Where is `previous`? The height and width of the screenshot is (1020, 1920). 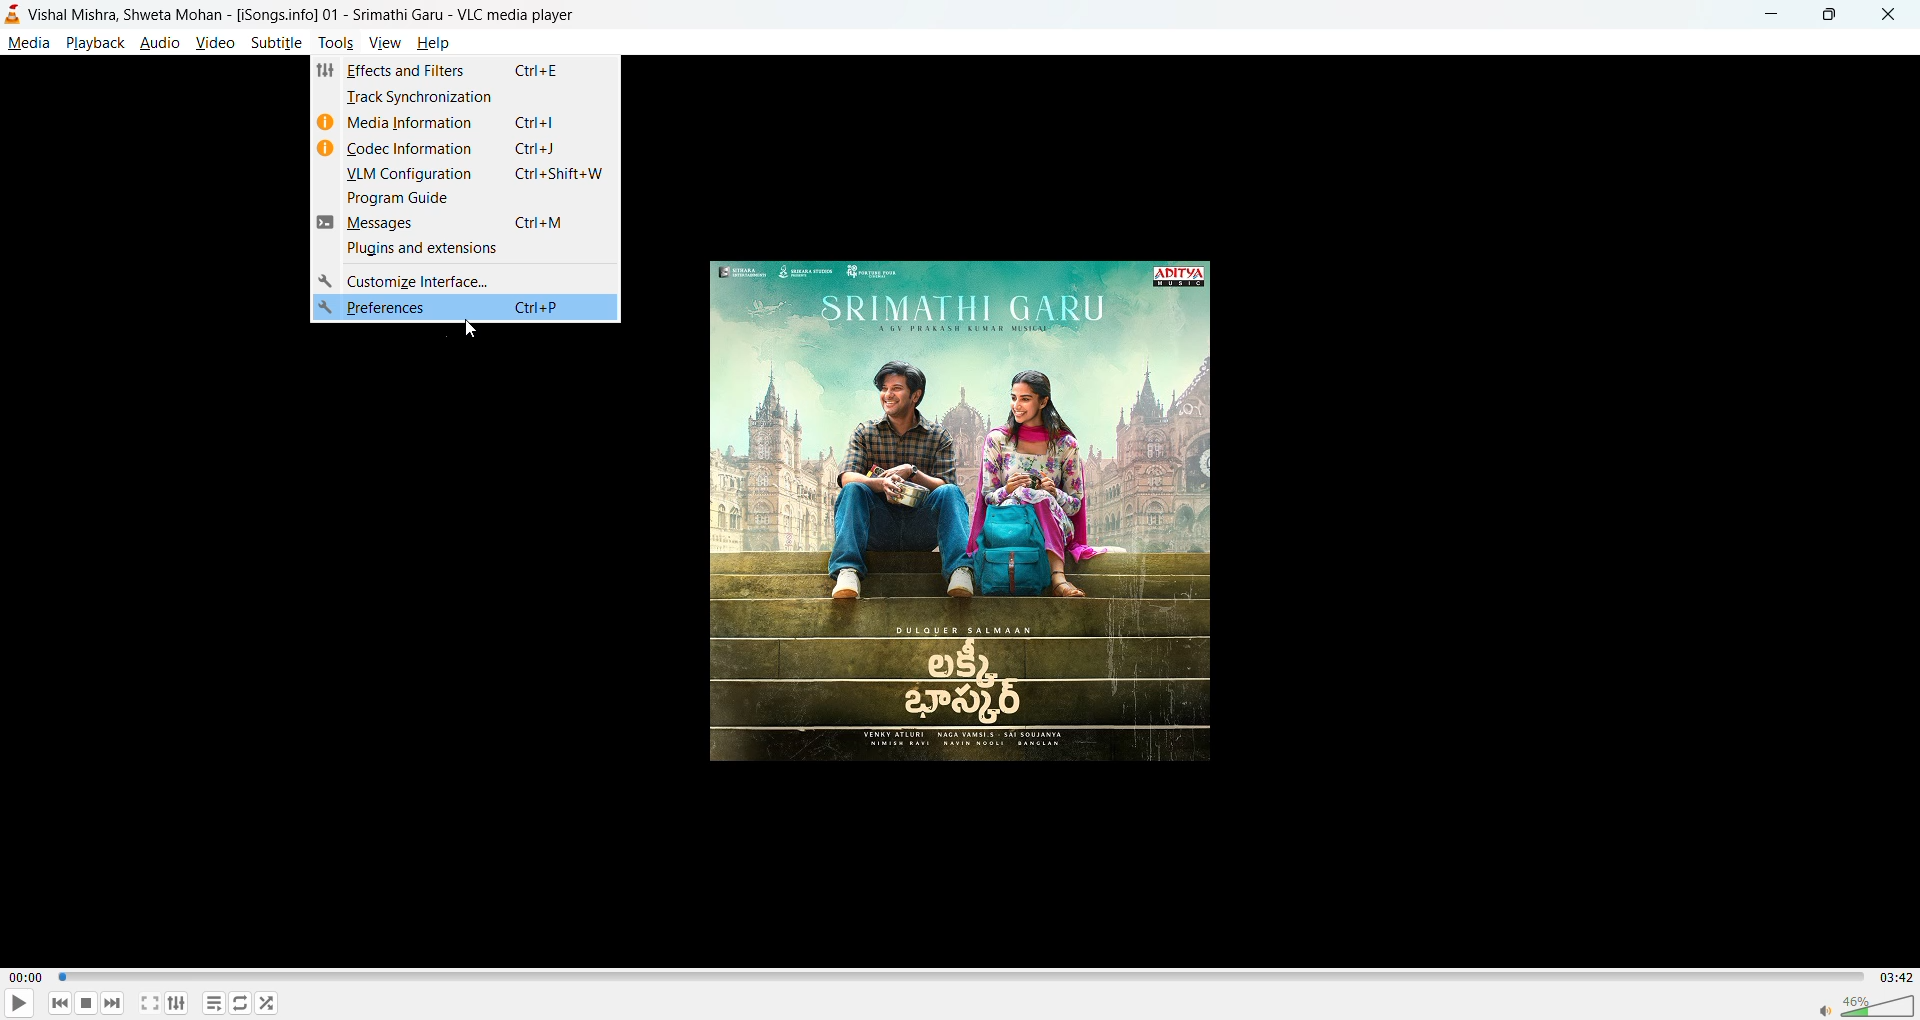 previous is located at coordinates (61, 1002).